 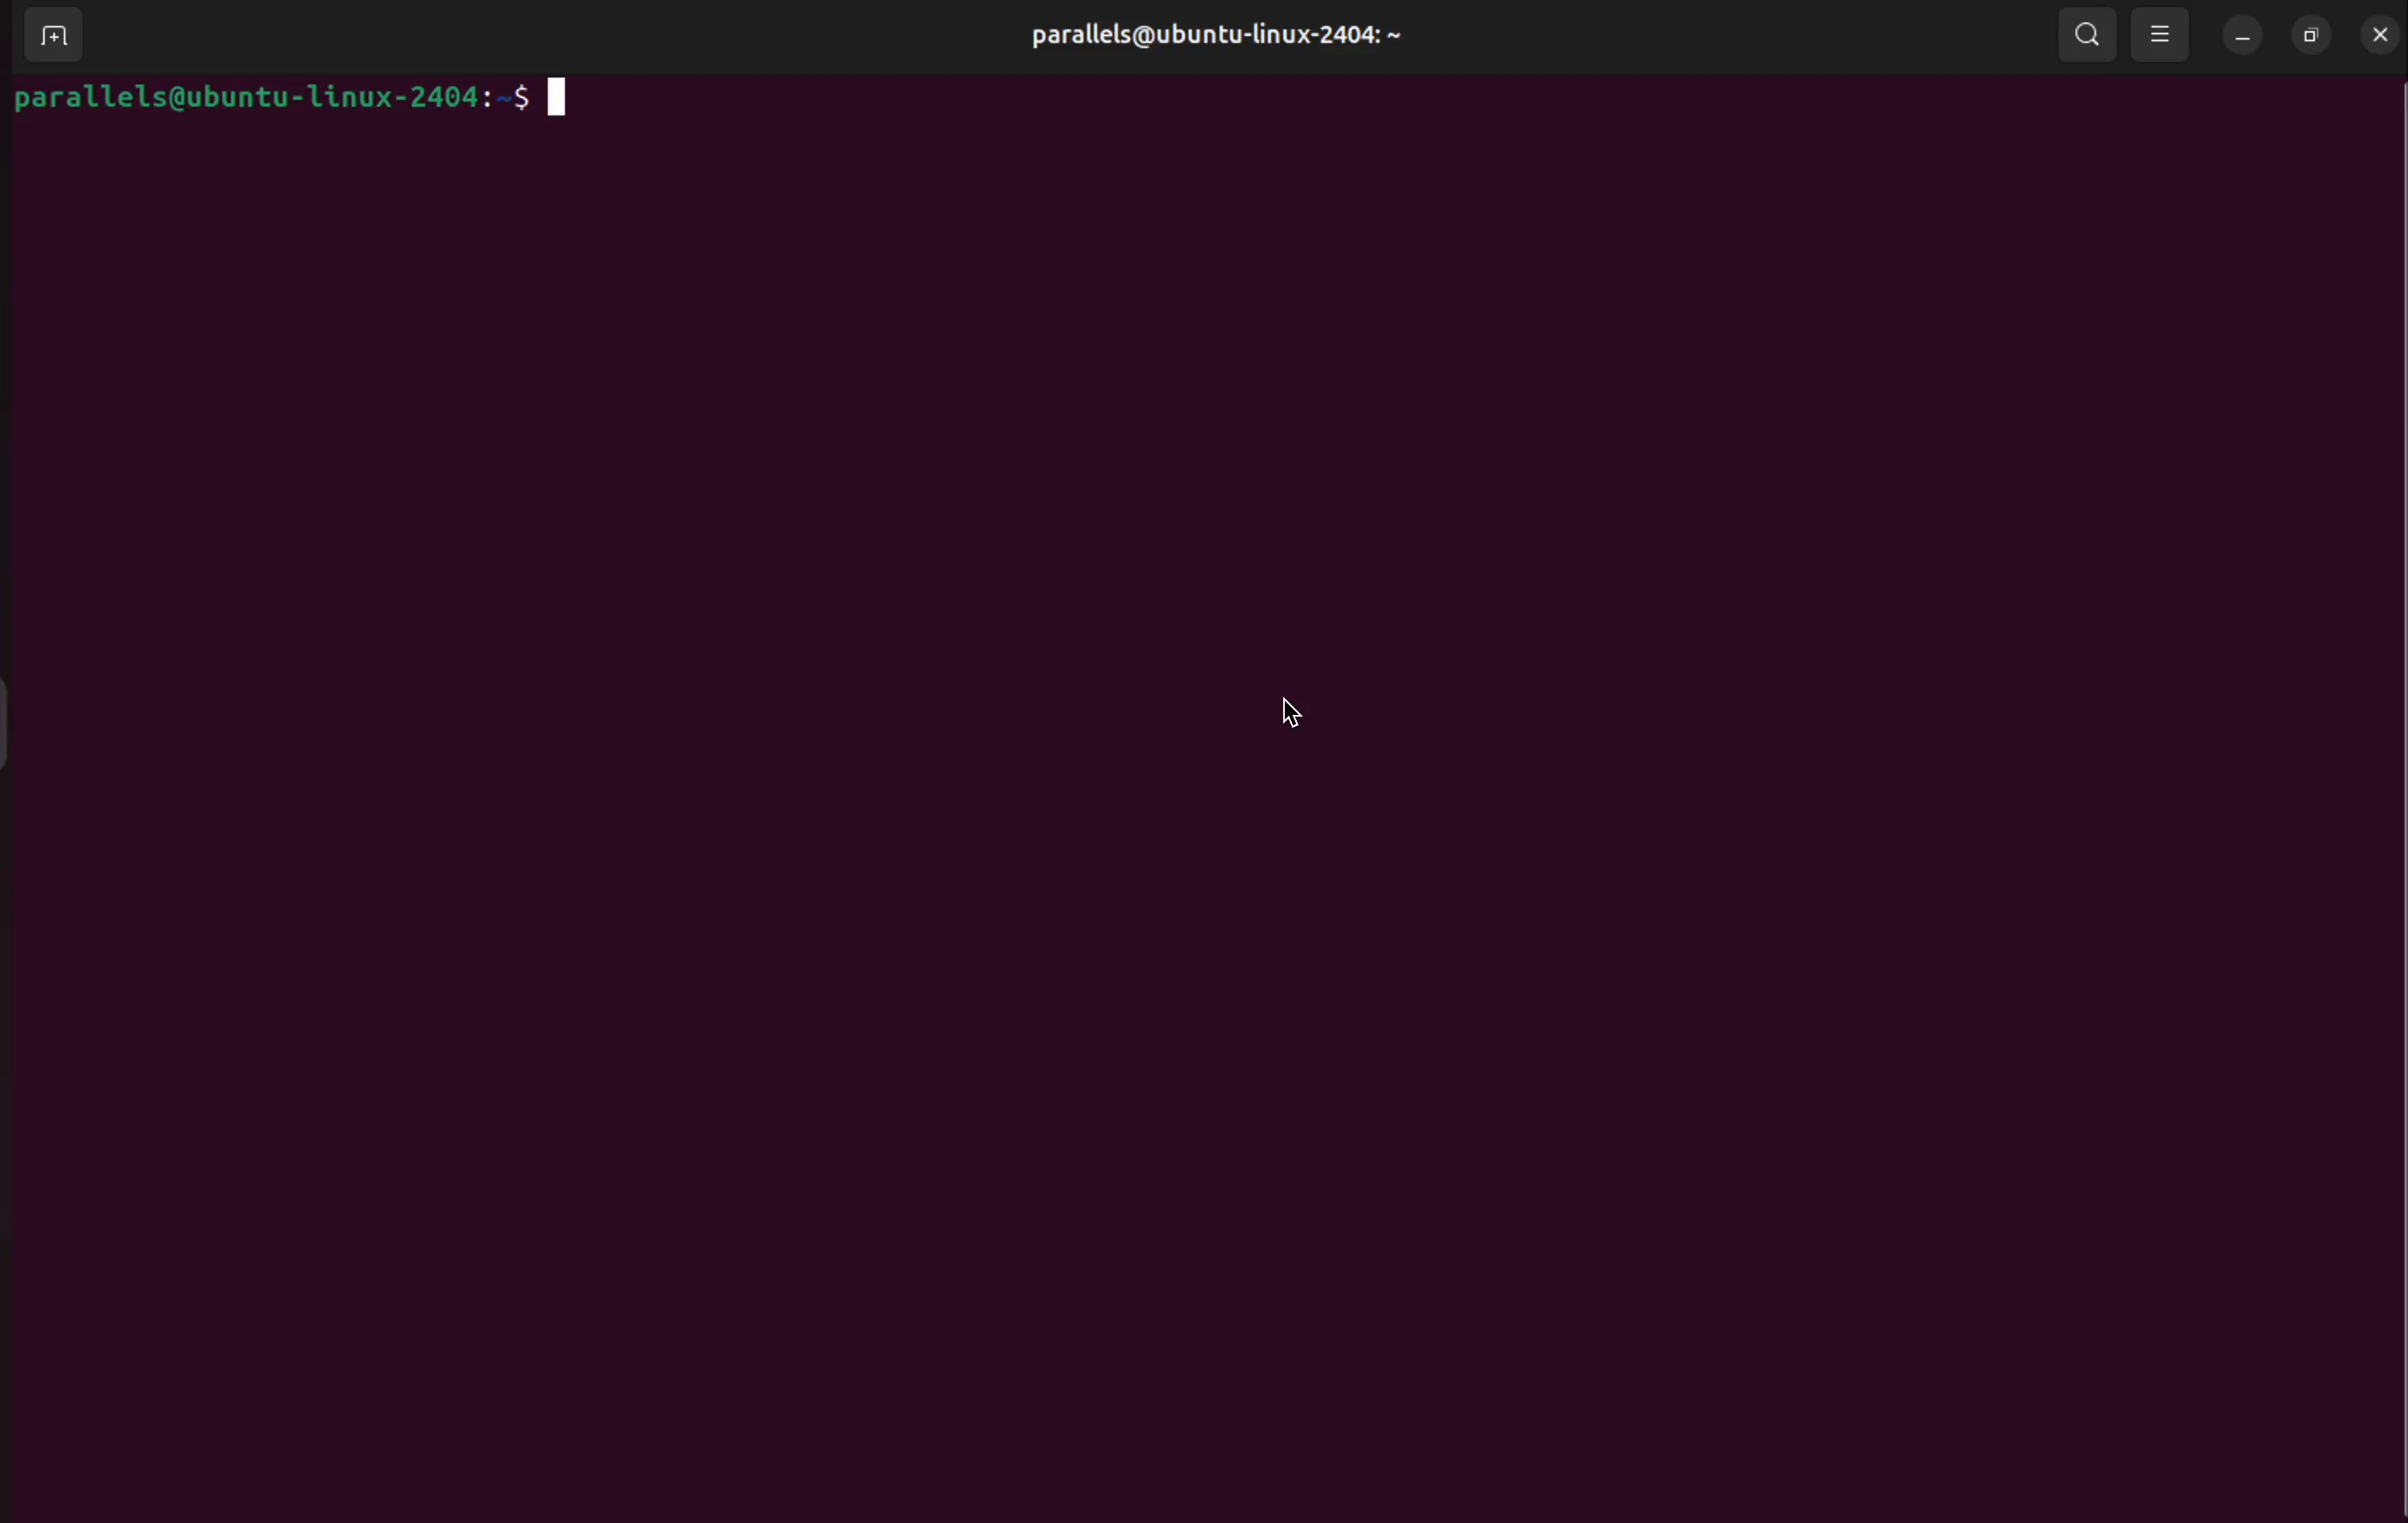 I want to click on view options, so click(x=2163, y=37).